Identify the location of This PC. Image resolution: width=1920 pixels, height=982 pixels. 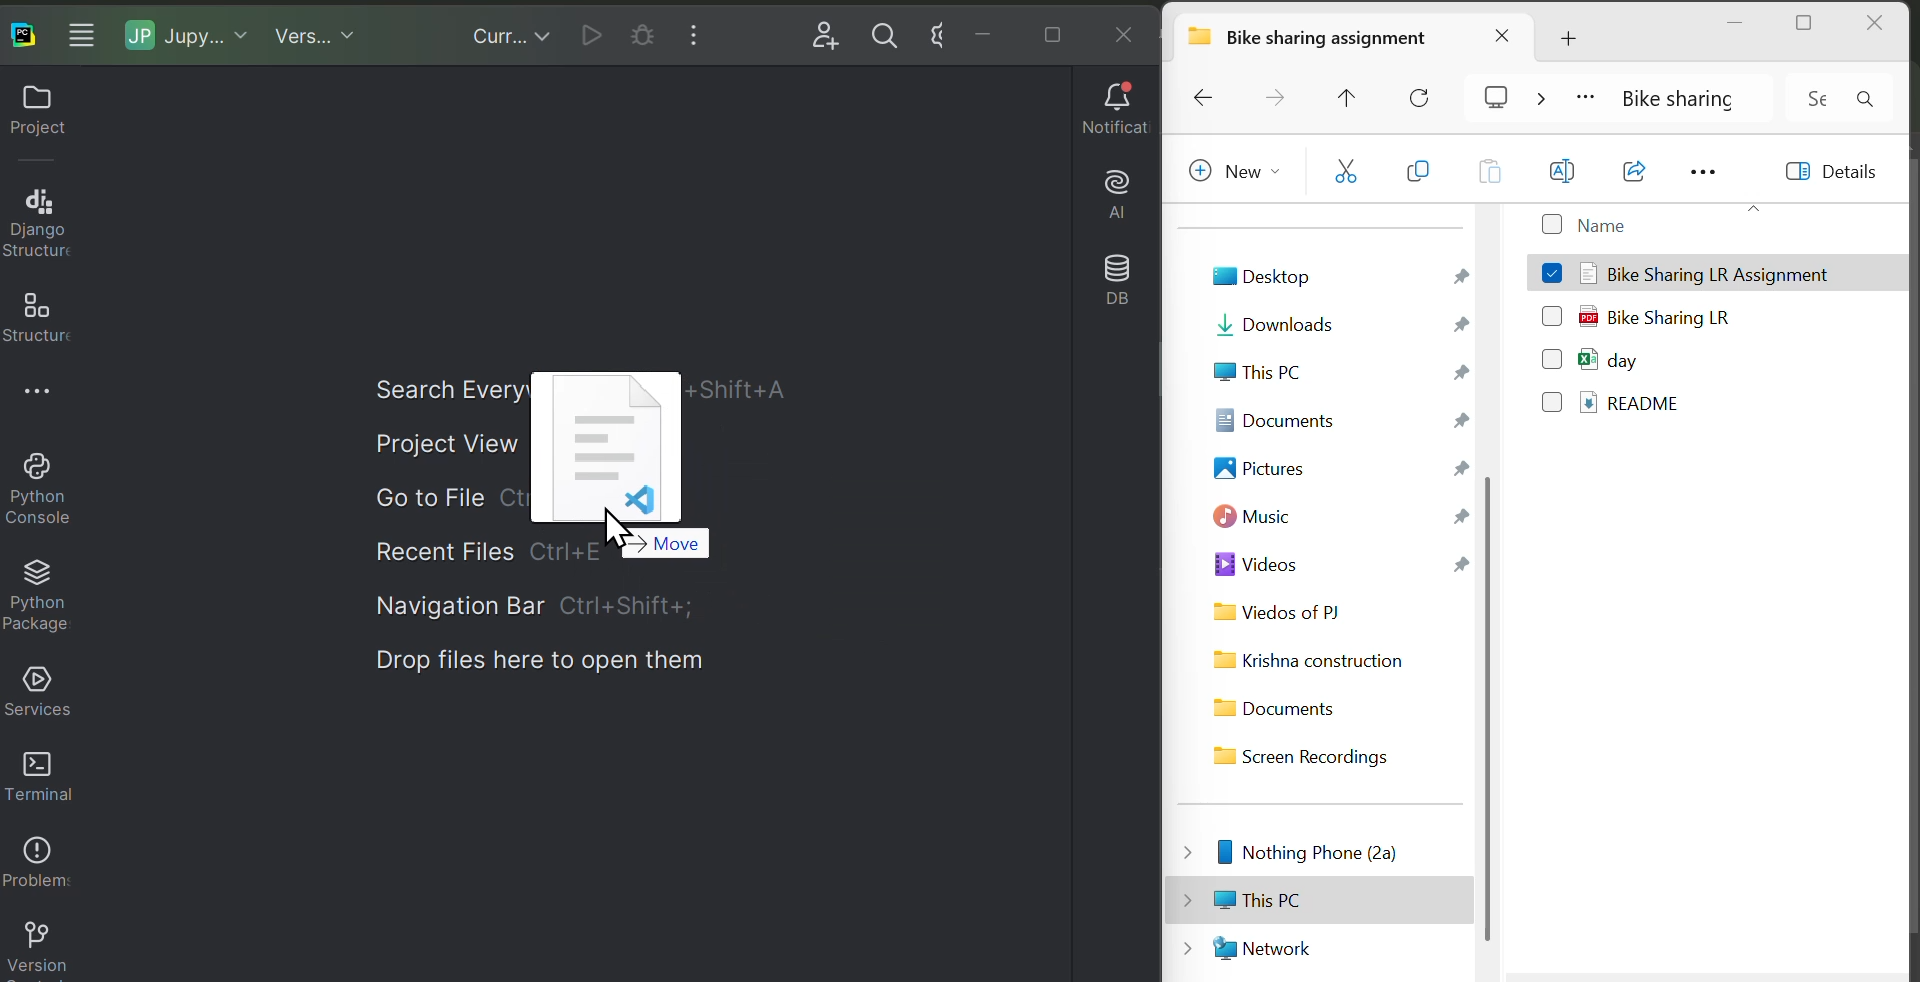
(1304, 897).